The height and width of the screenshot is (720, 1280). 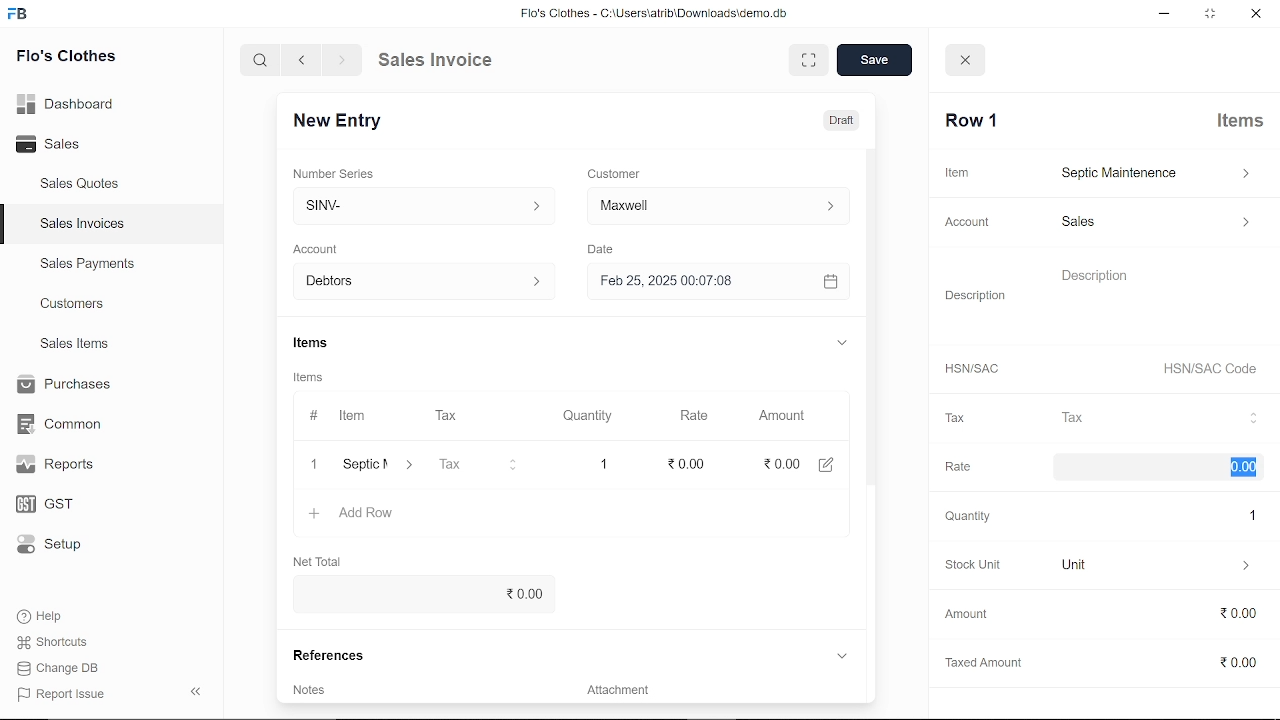 I want to click on frappe books logo, so click(x=20, y=17).